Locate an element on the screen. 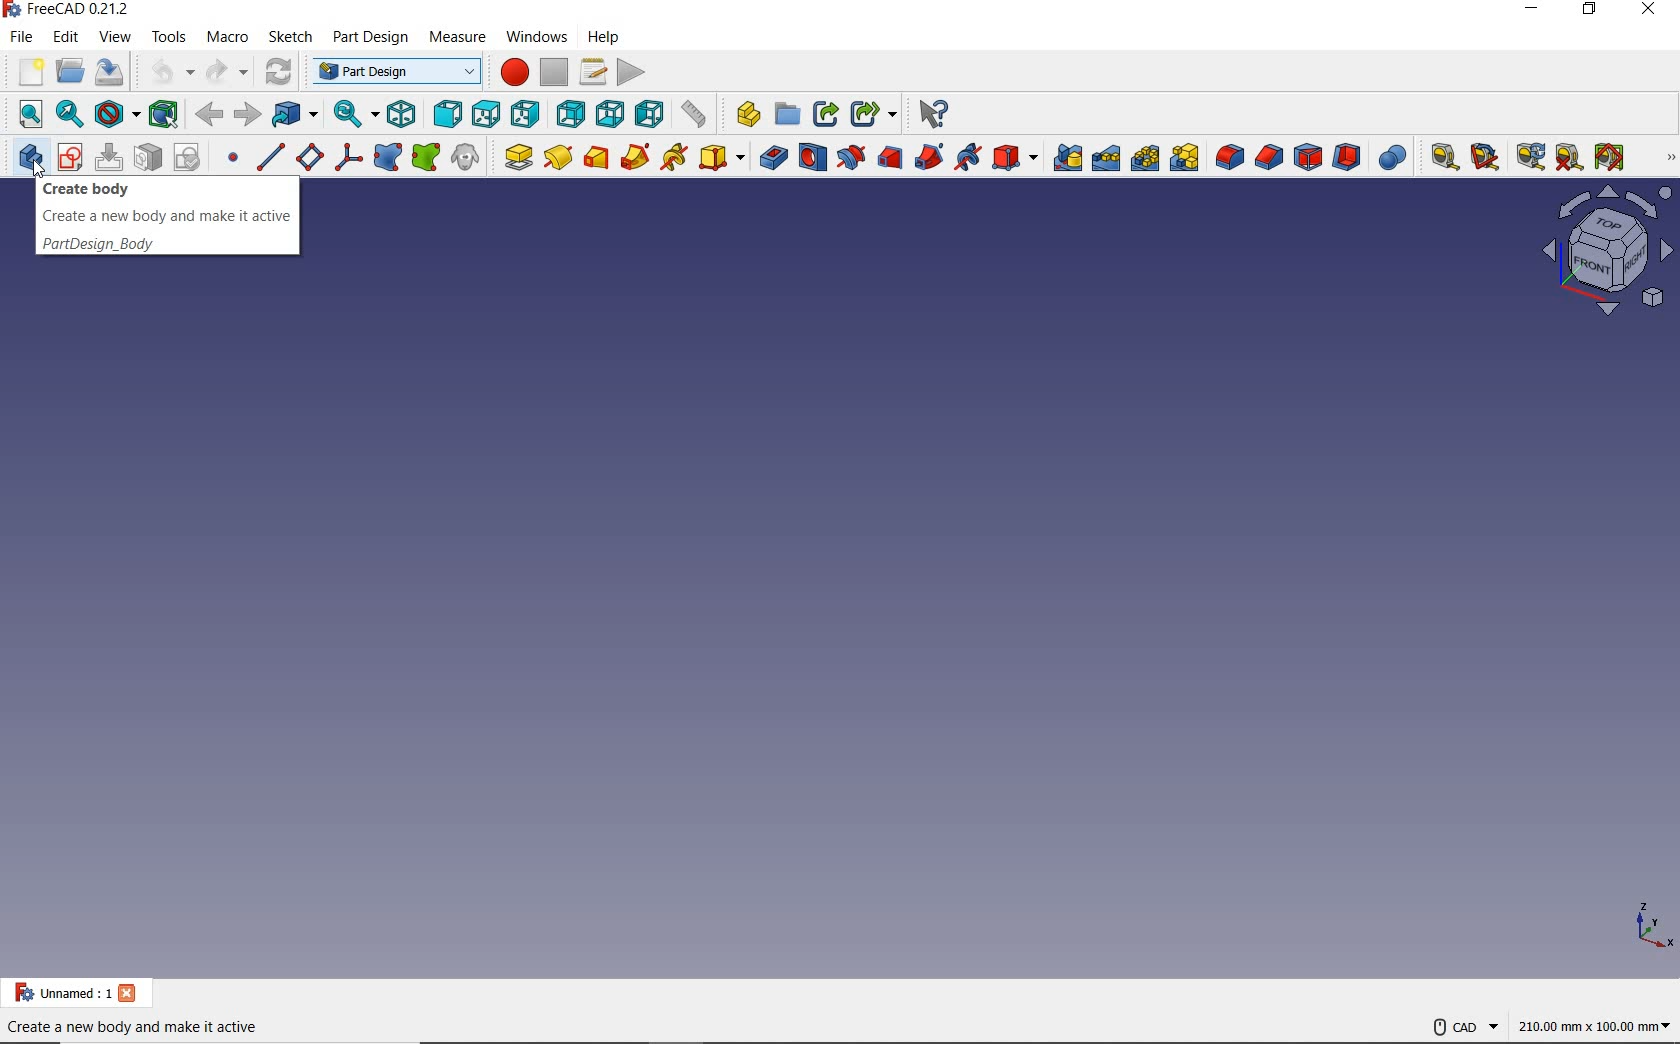 The image size is (1680, 1044). EDIT is located at coordinates (65, 38).